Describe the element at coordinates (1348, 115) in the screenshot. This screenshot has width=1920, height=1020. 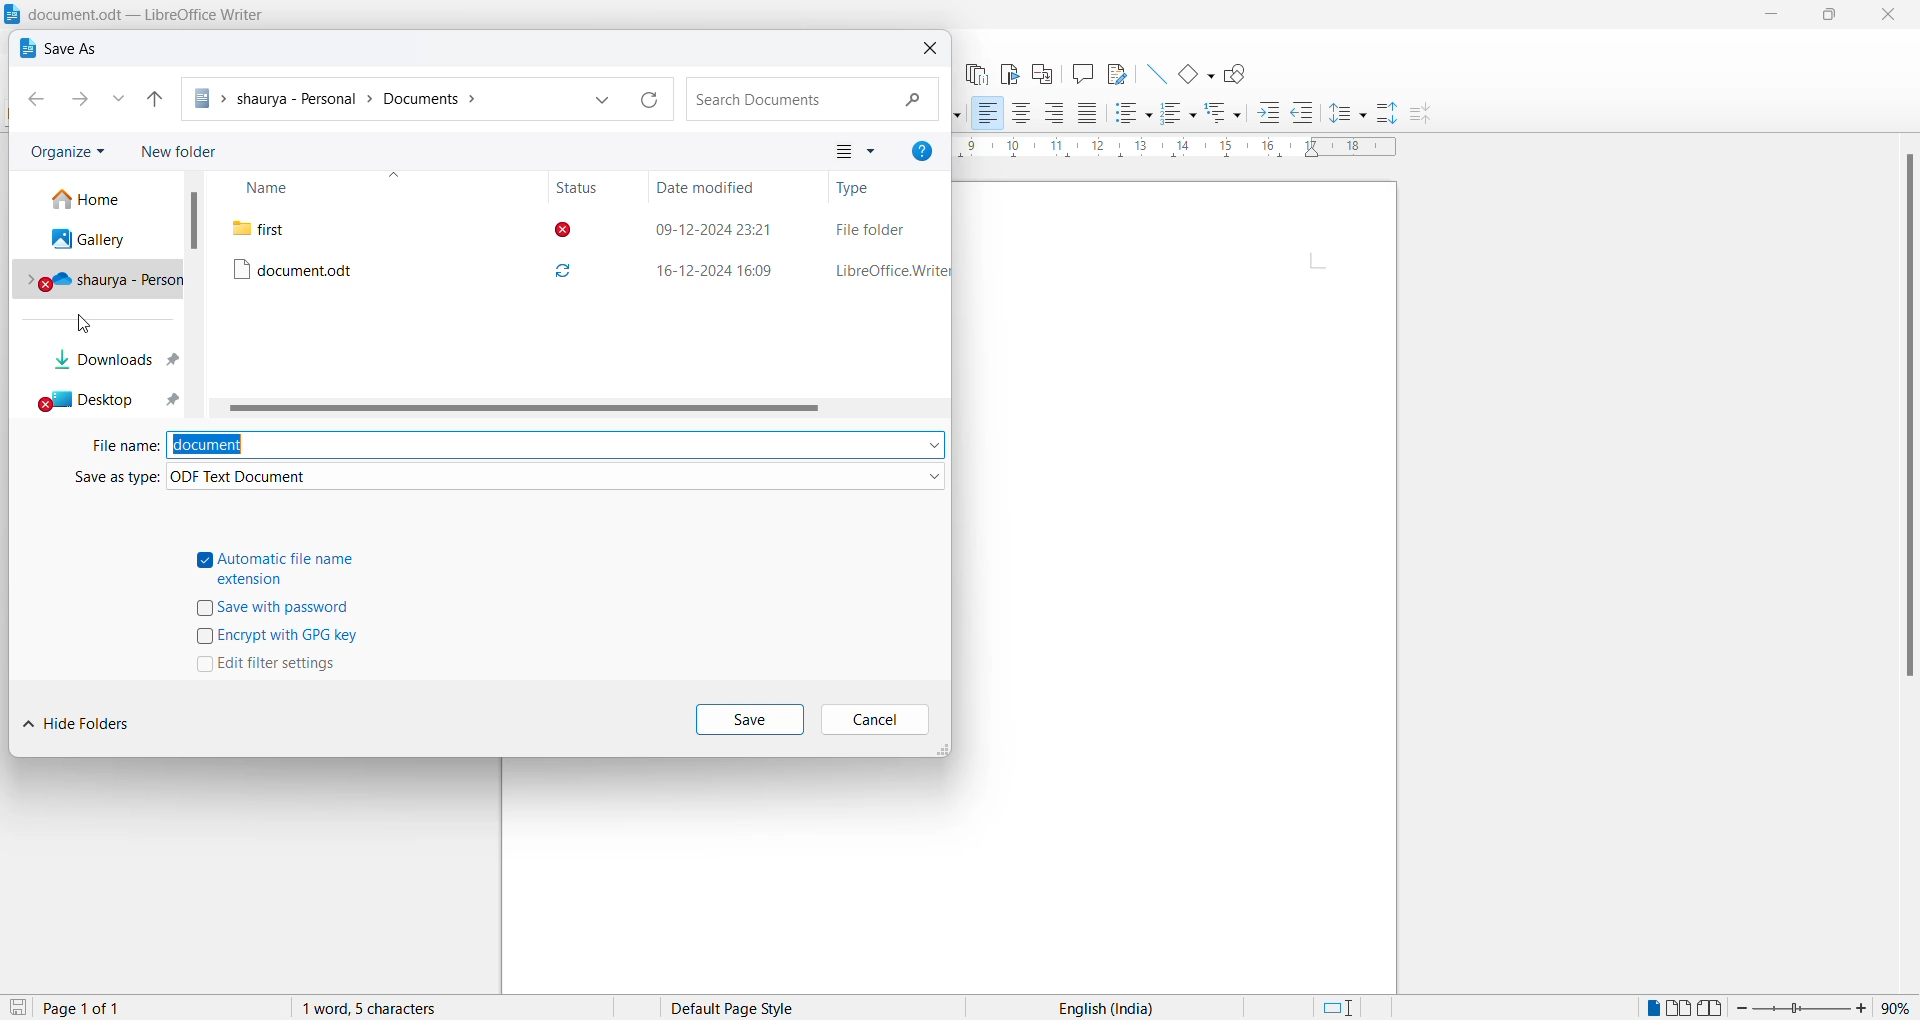
I see `Line spacing options` at that location.